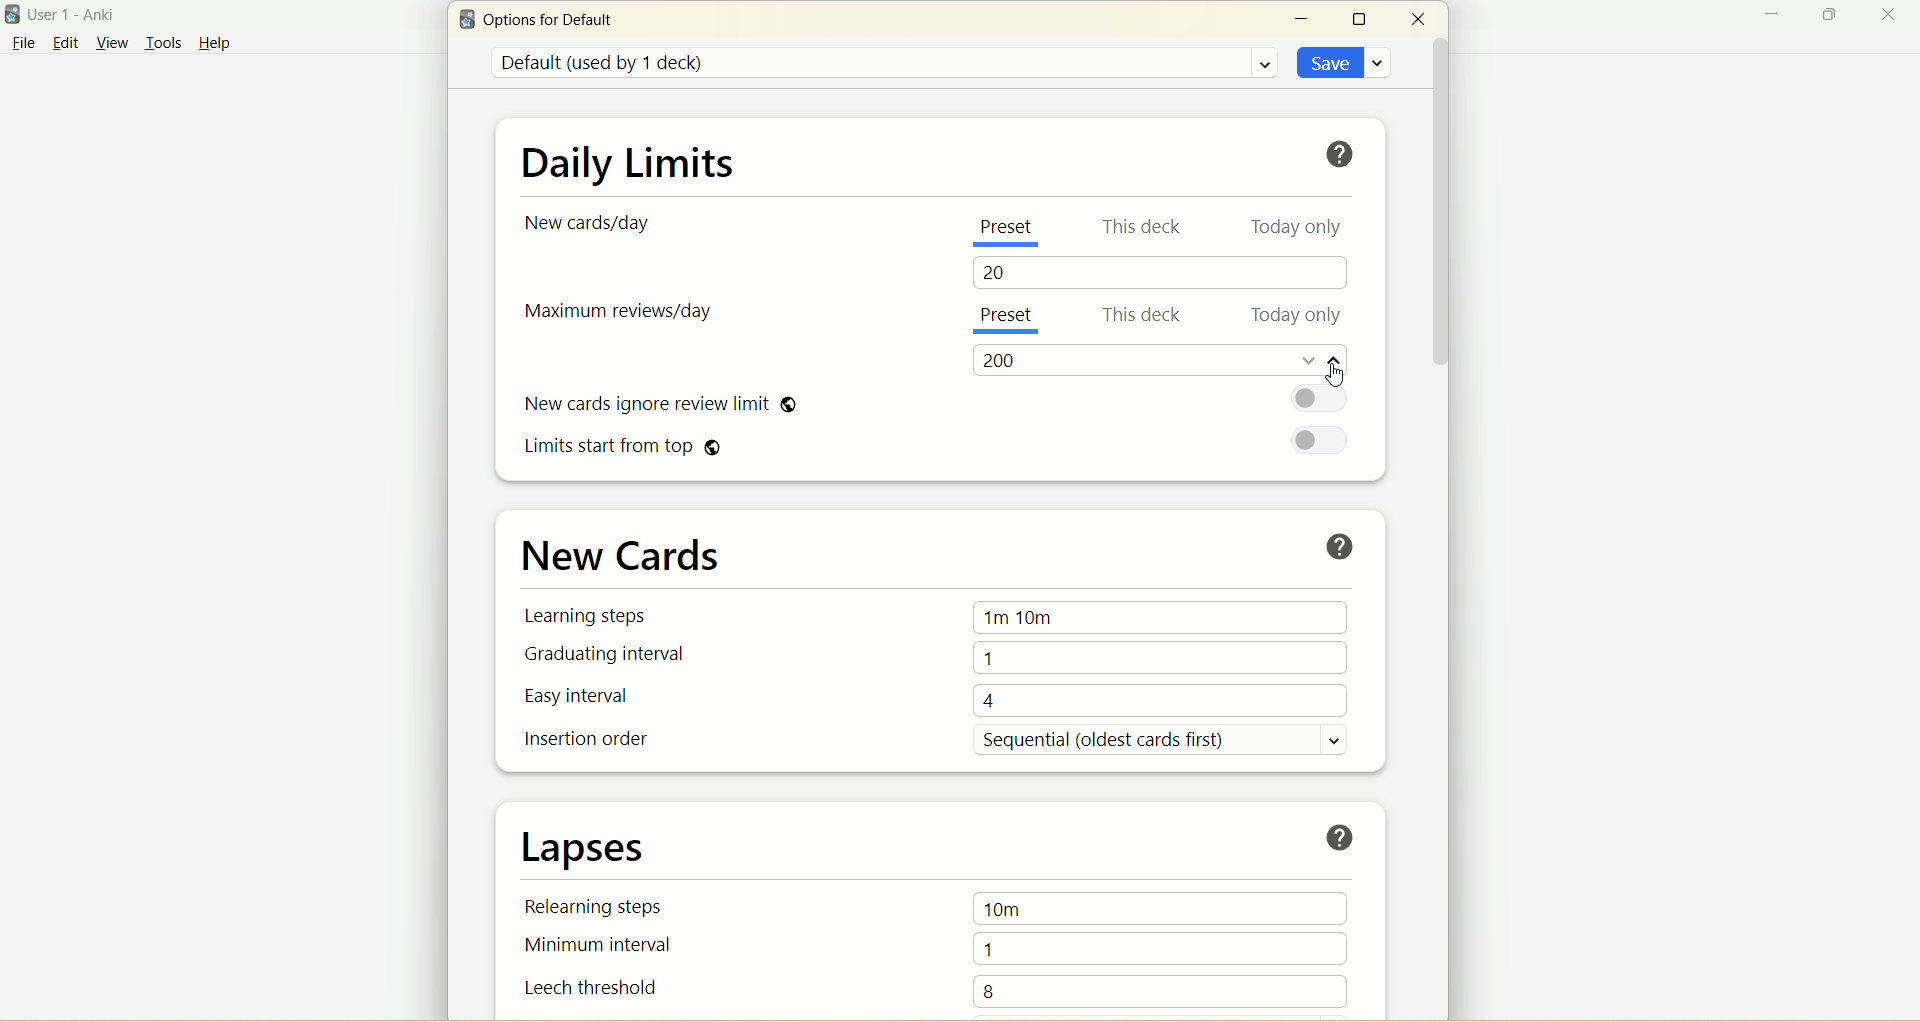 Image resolution: width=1920 pixels, height=1022 pixels. I want to click on this deck, so click(1145, 319).